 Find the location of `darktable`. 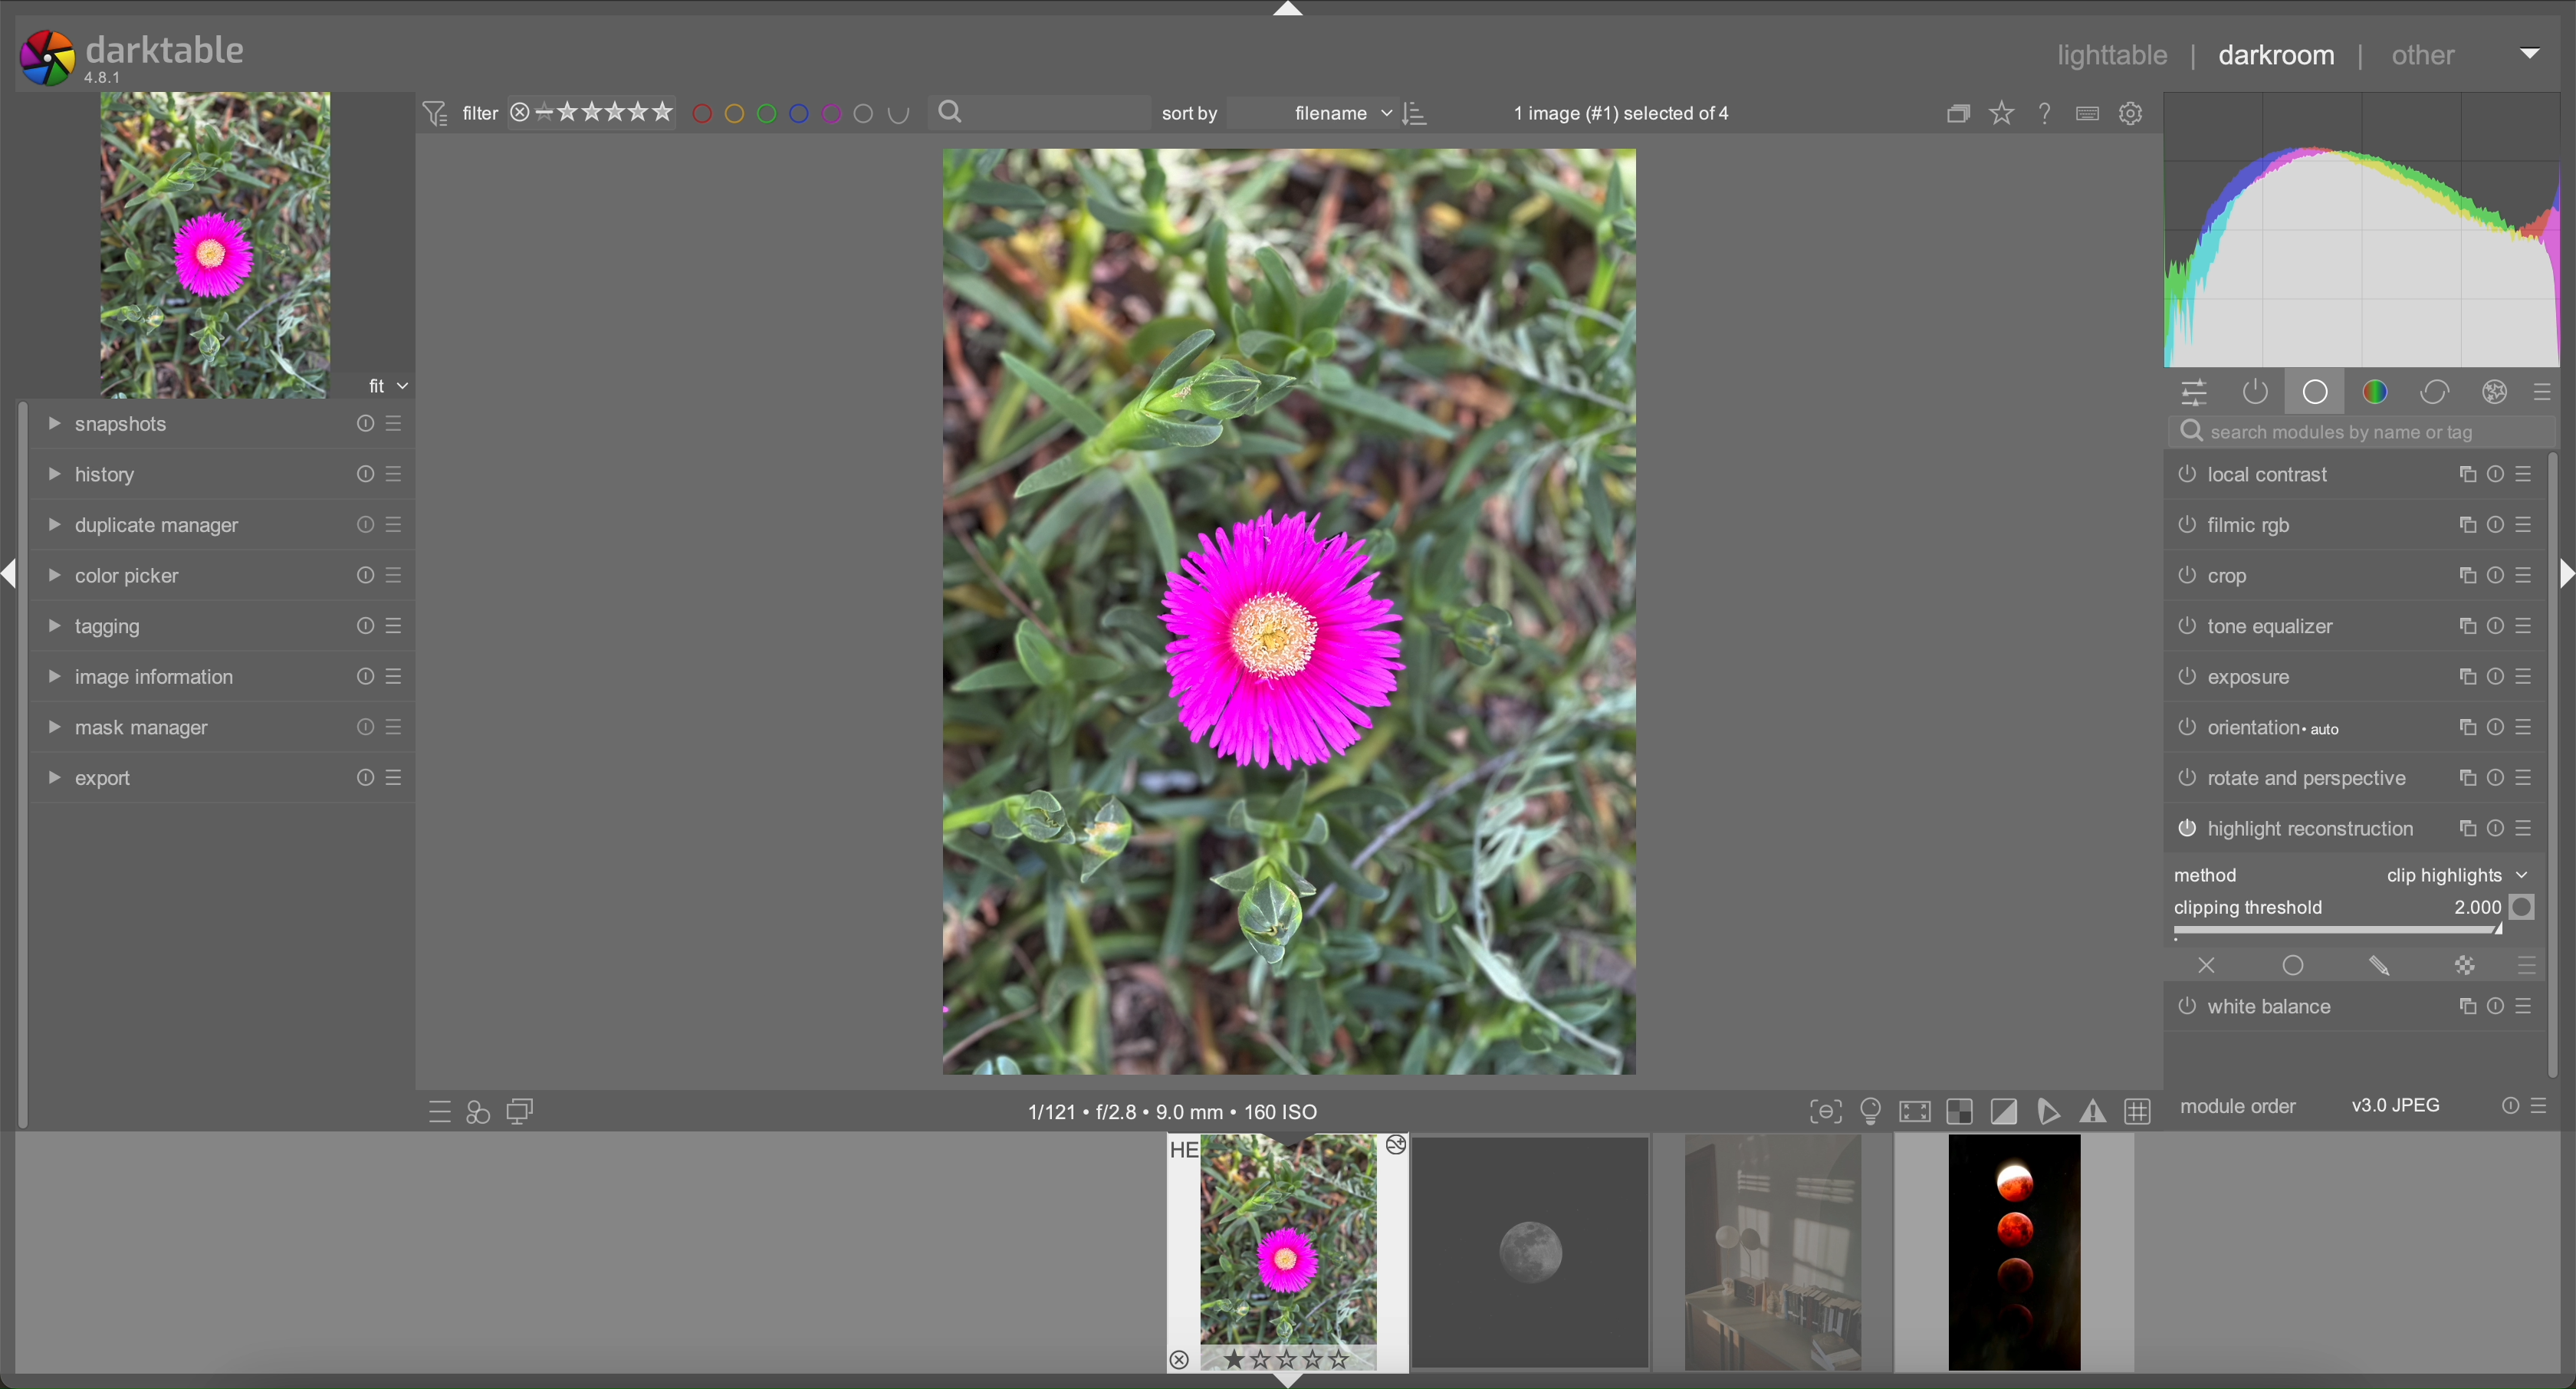

darktable is located at coordinates (167, 49).